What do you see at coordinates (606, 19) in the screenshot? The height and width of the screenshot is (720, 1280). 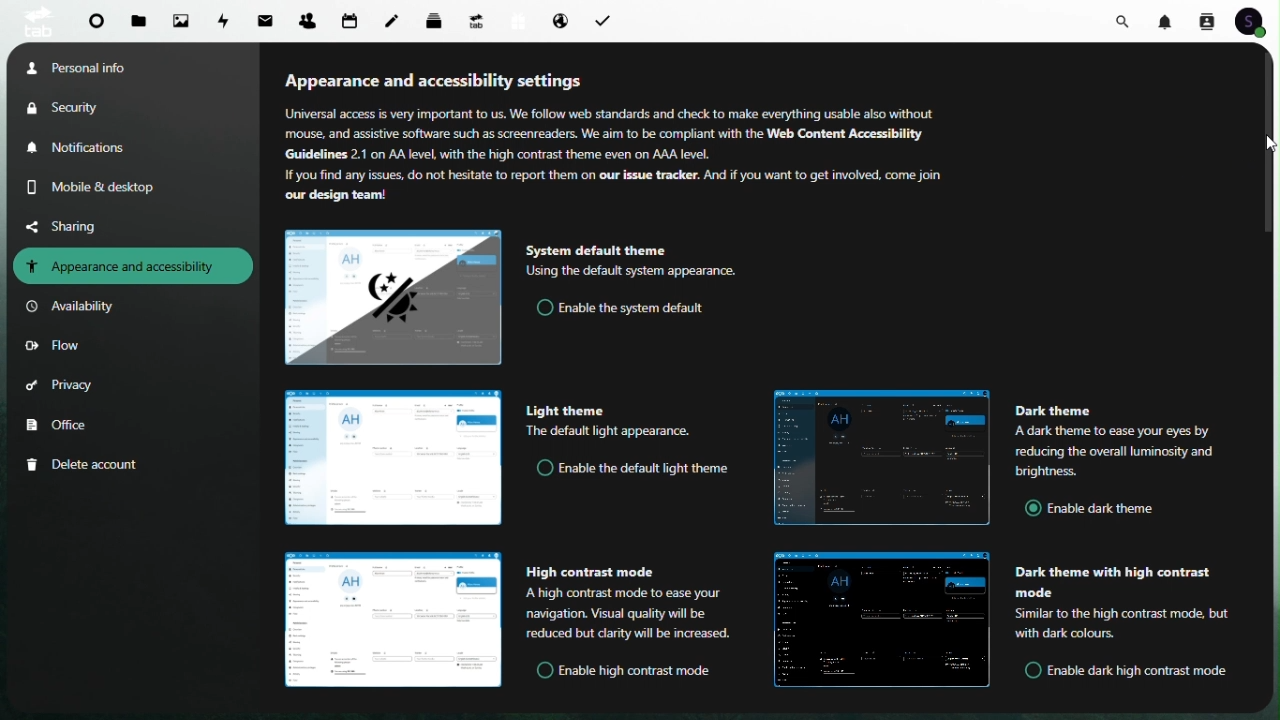 I see `Tasks` at bounding box center [606, 19].